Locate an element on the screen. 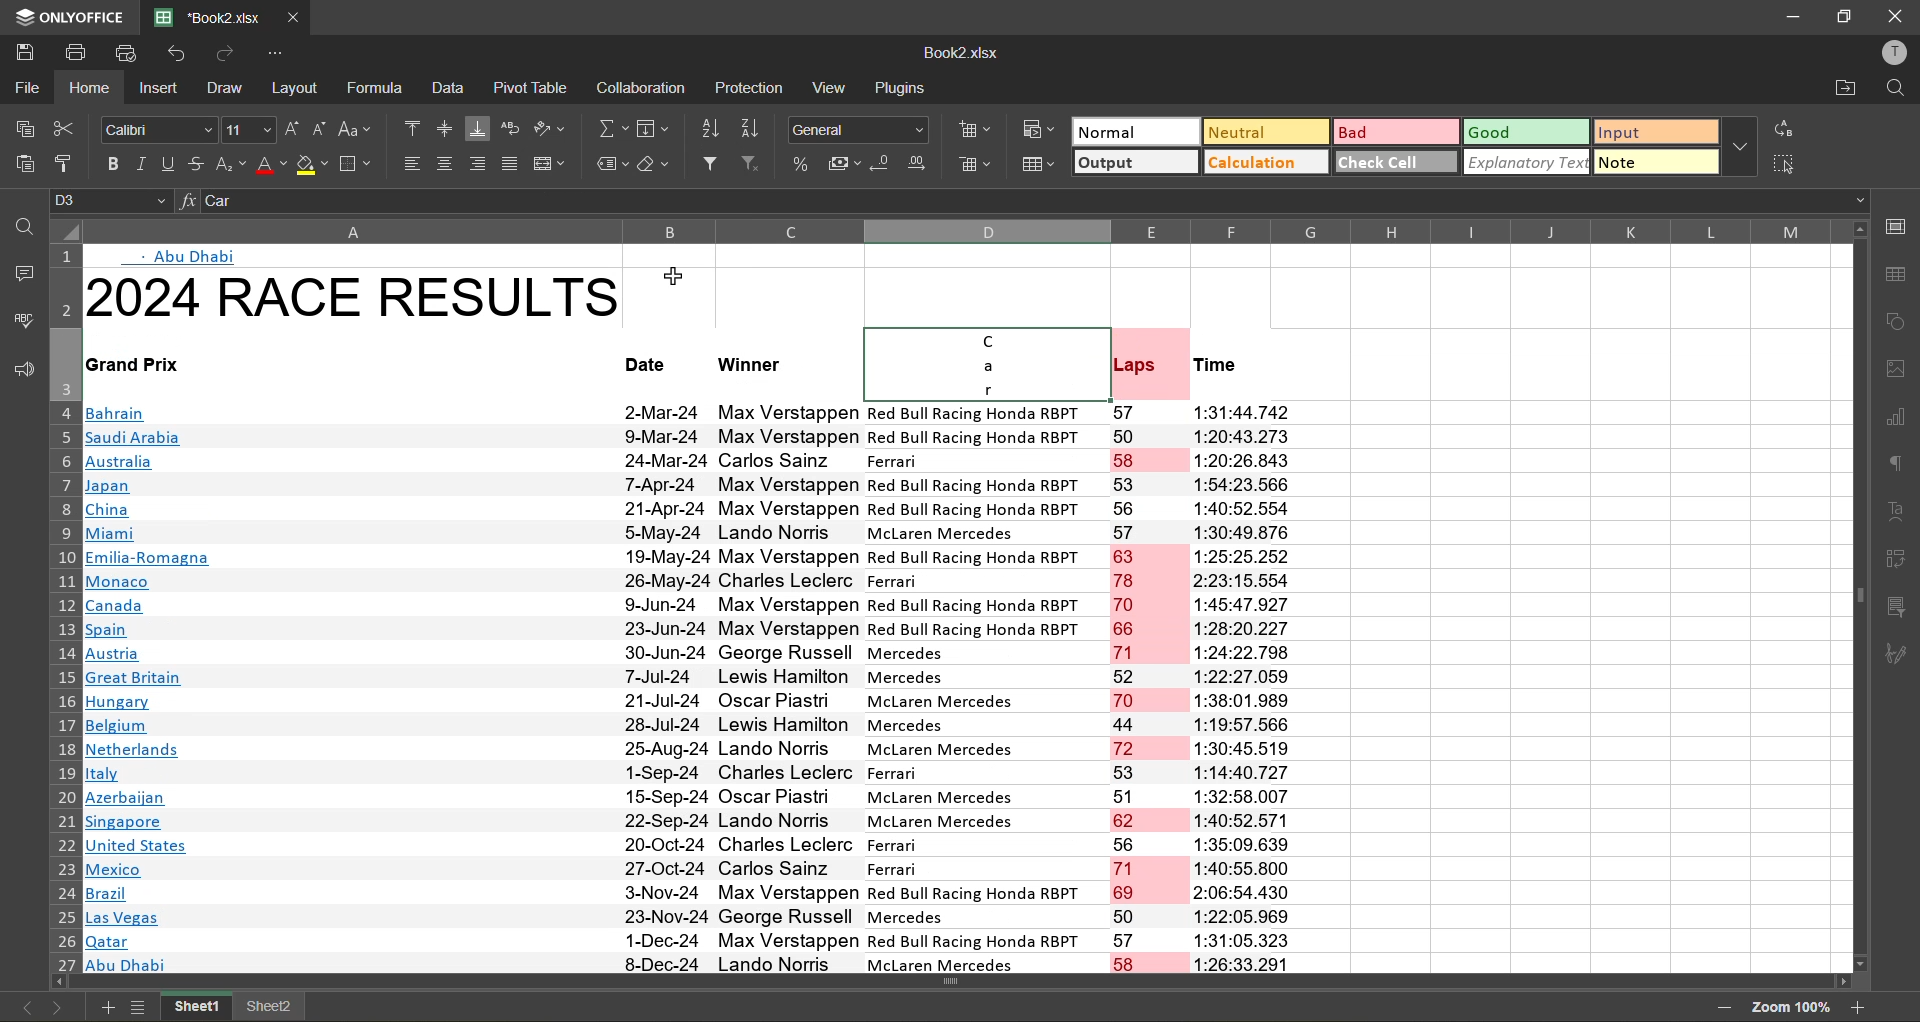  justified is located at coordinates (505, 165).